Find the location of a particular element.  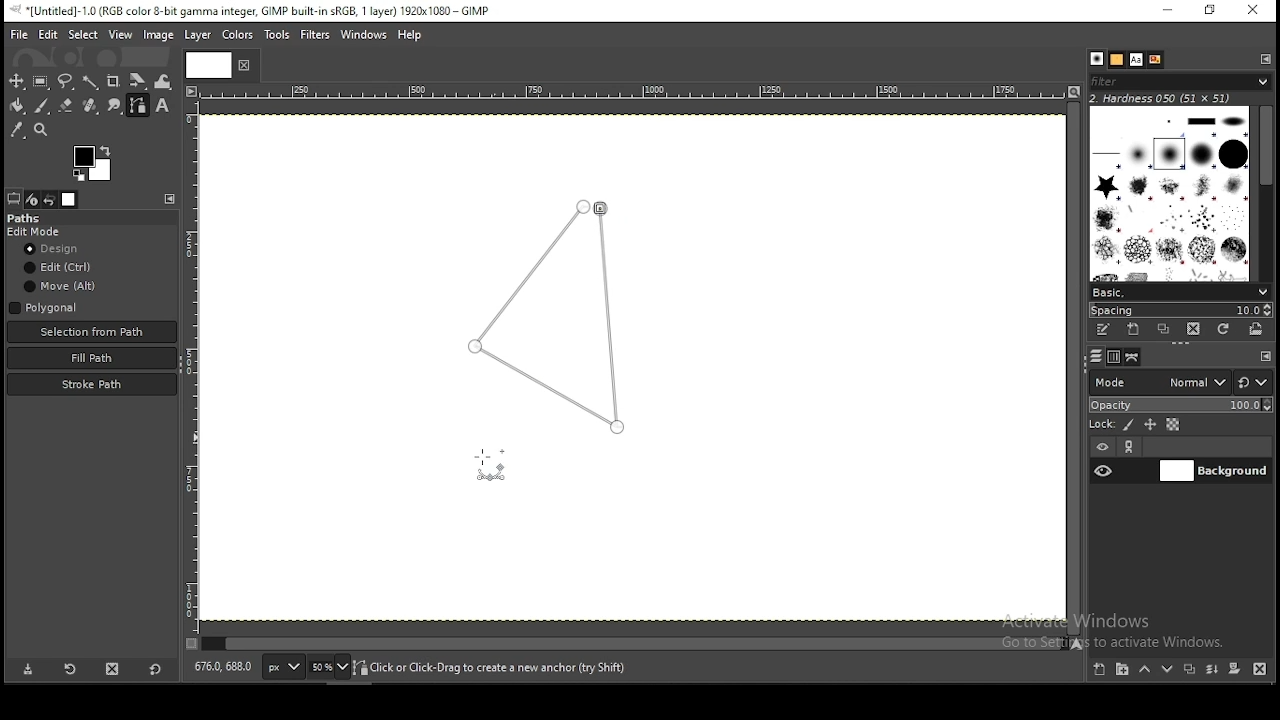

units is located at coordinates (282, 666).